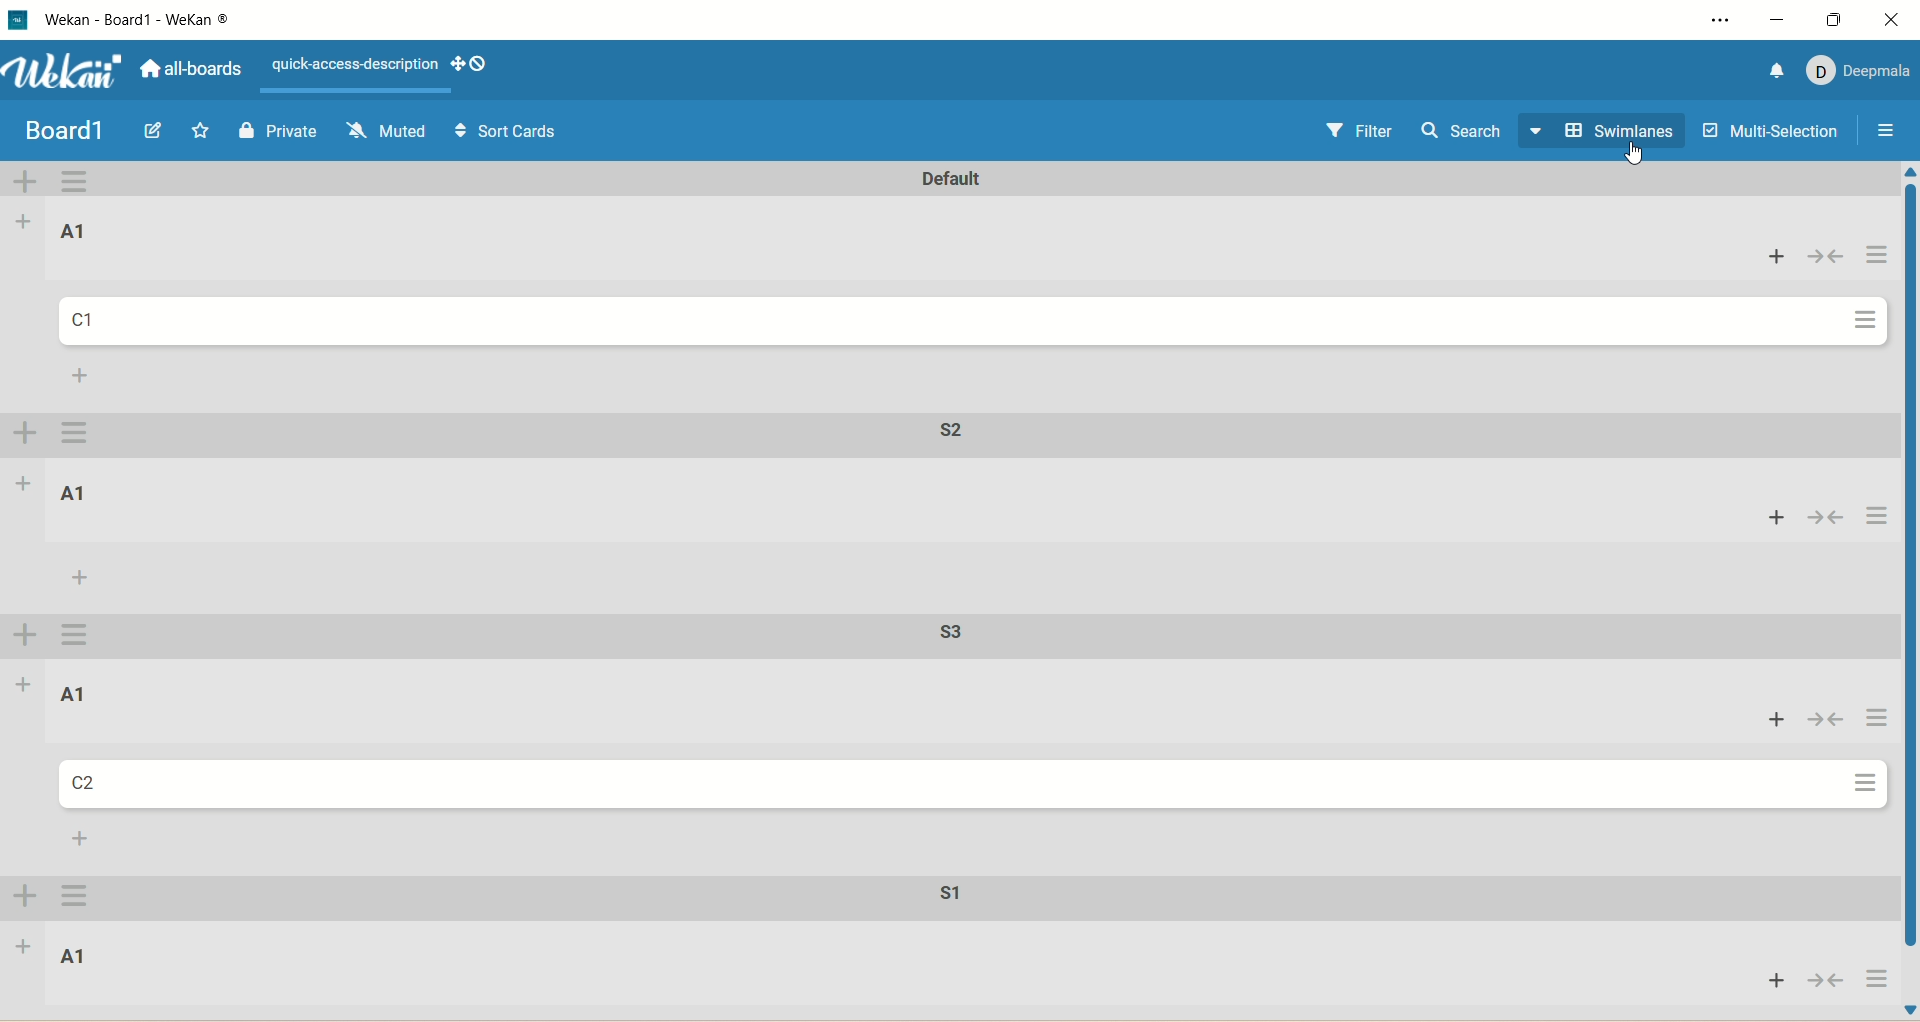 The height and width of the screenshot is (1022, 1920). What do you see at coordinates (1824, 981) in the screenshot?
I see `collapse` at bounding box center [1824, 981].